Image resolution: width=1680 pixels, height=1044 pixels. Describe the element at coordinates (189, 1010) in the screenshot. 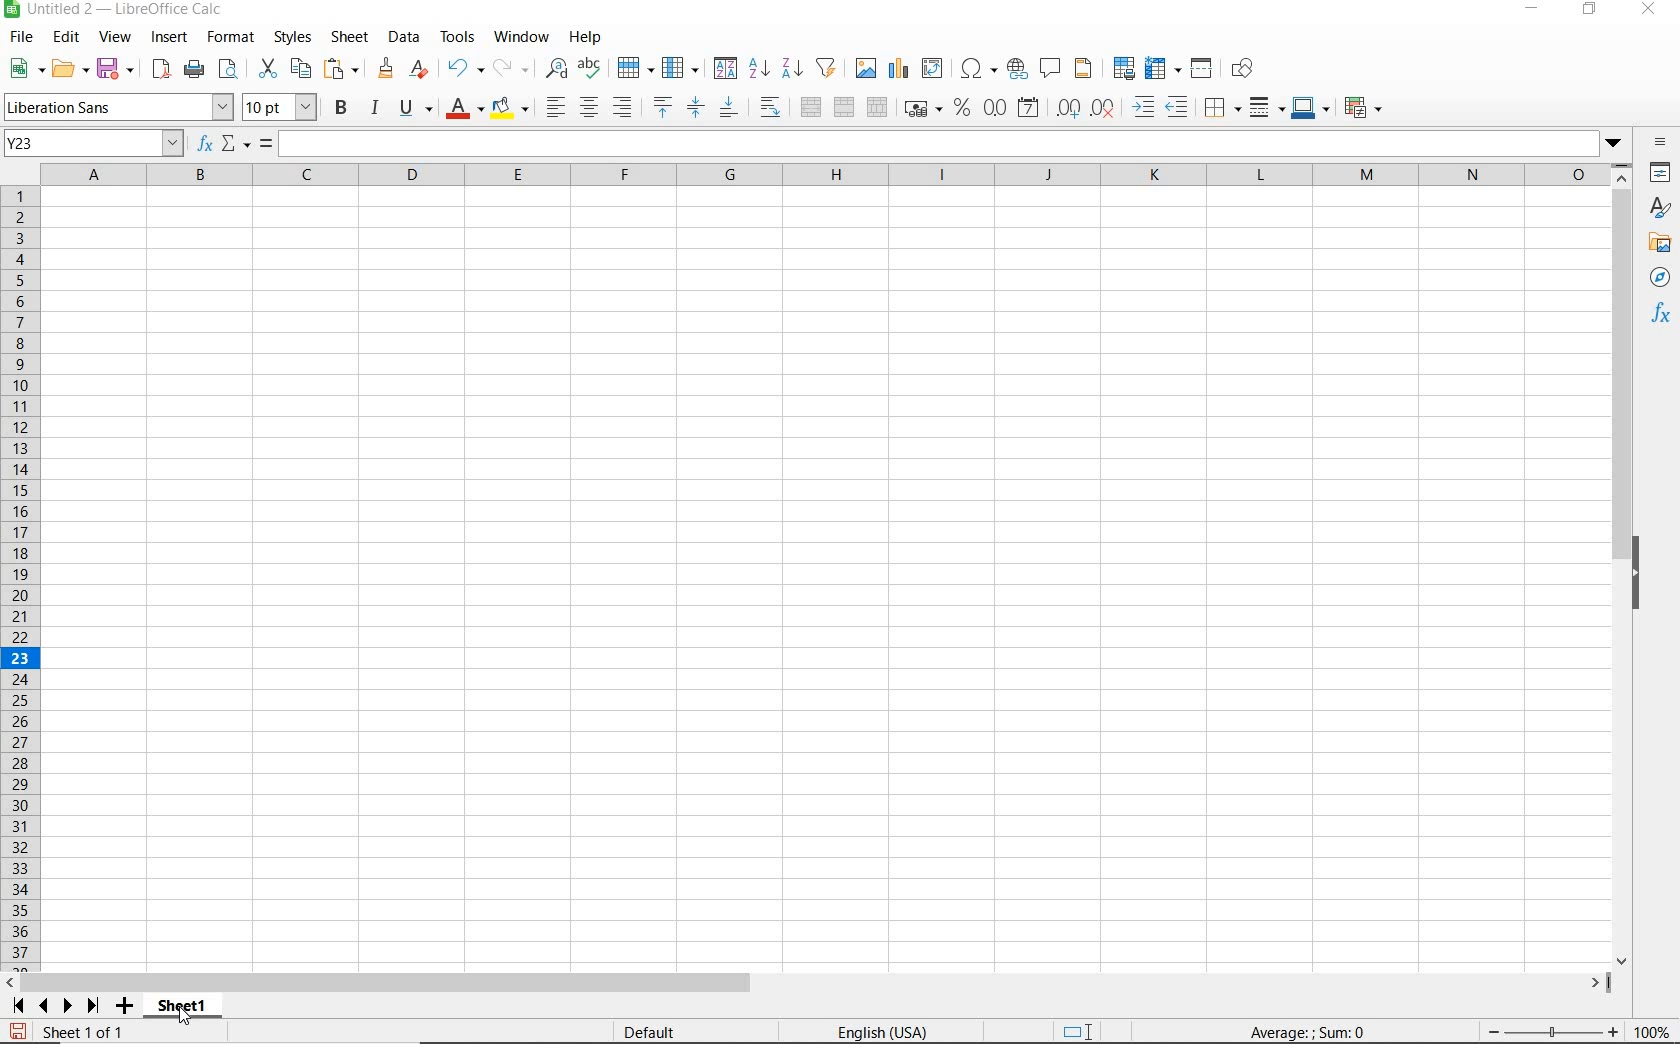

I see `SHEET1` at that location.